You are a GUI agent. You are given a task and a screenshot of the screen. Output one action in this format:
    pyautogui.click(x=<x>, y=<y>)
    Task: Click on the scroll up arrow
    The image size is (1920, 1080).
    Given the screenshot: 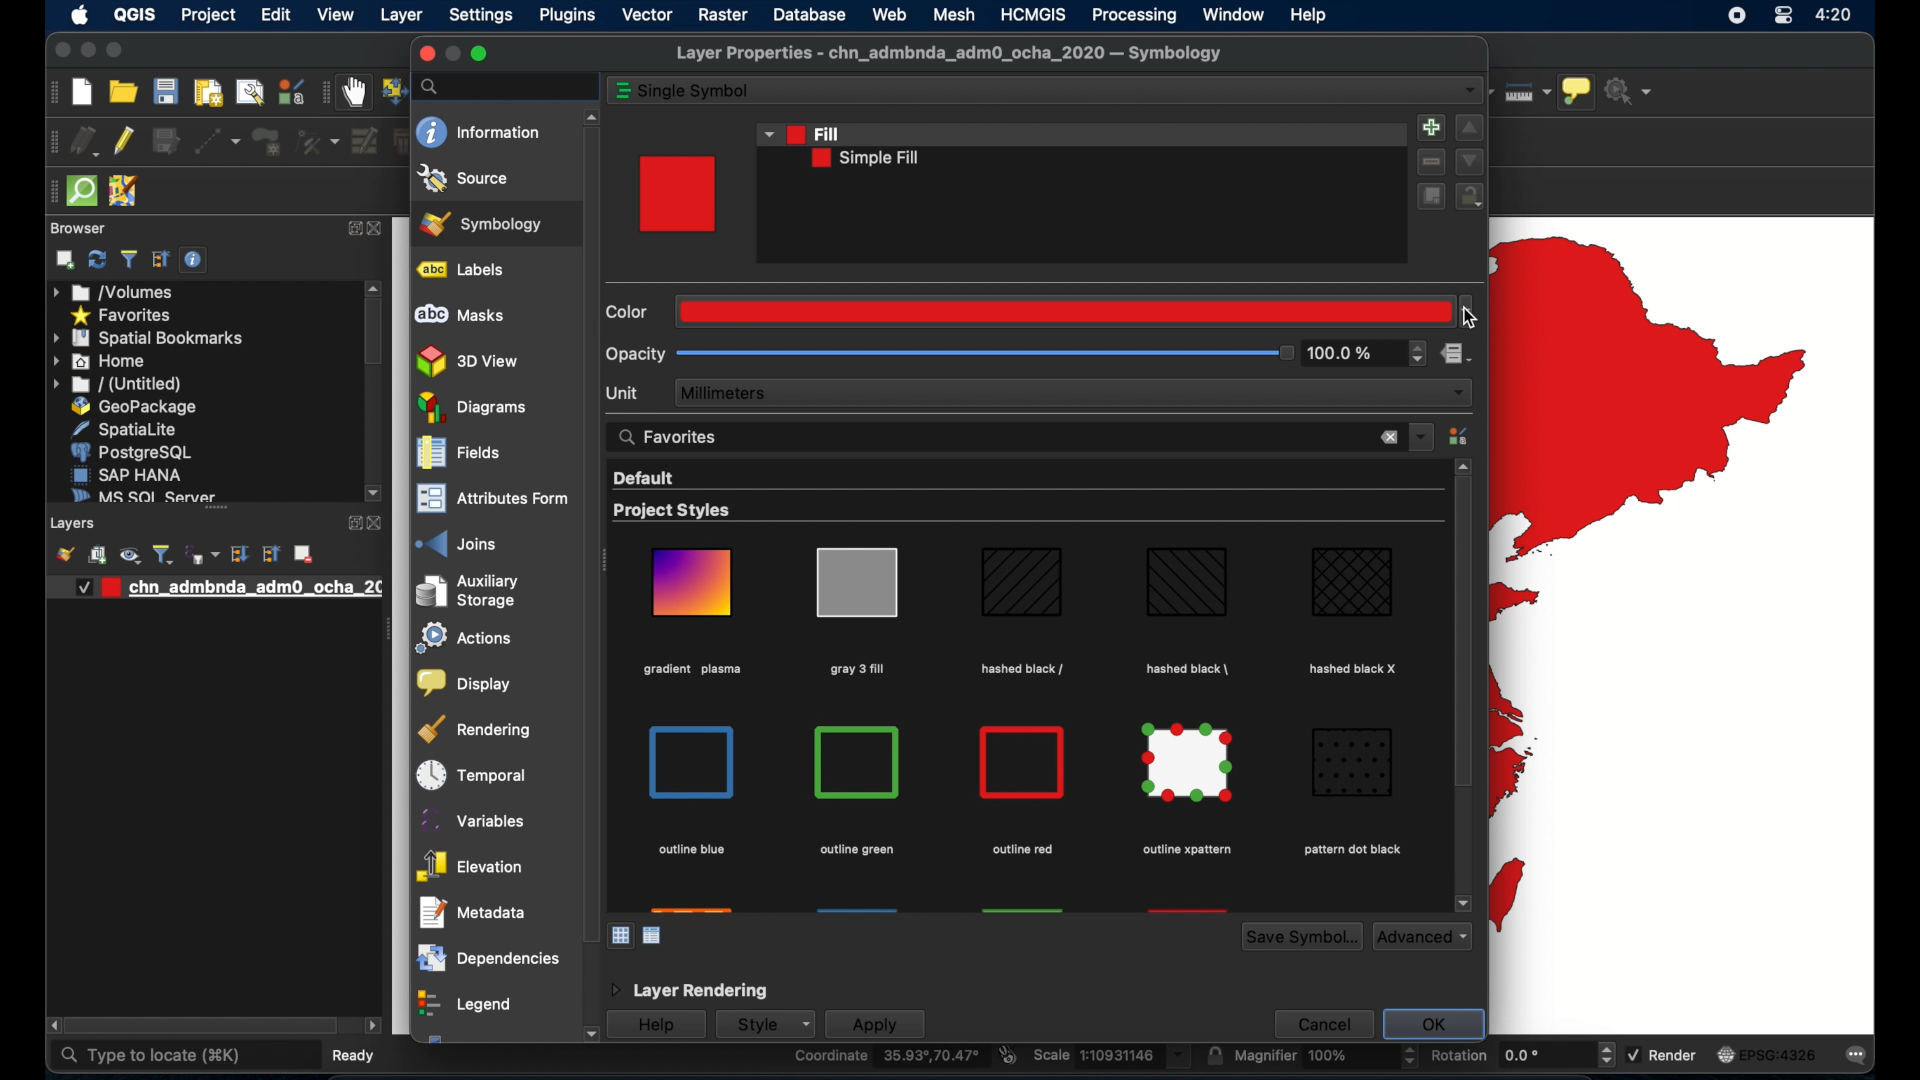 What is the action you would take?
    pyautogui.click(x=1464, y=465)
    